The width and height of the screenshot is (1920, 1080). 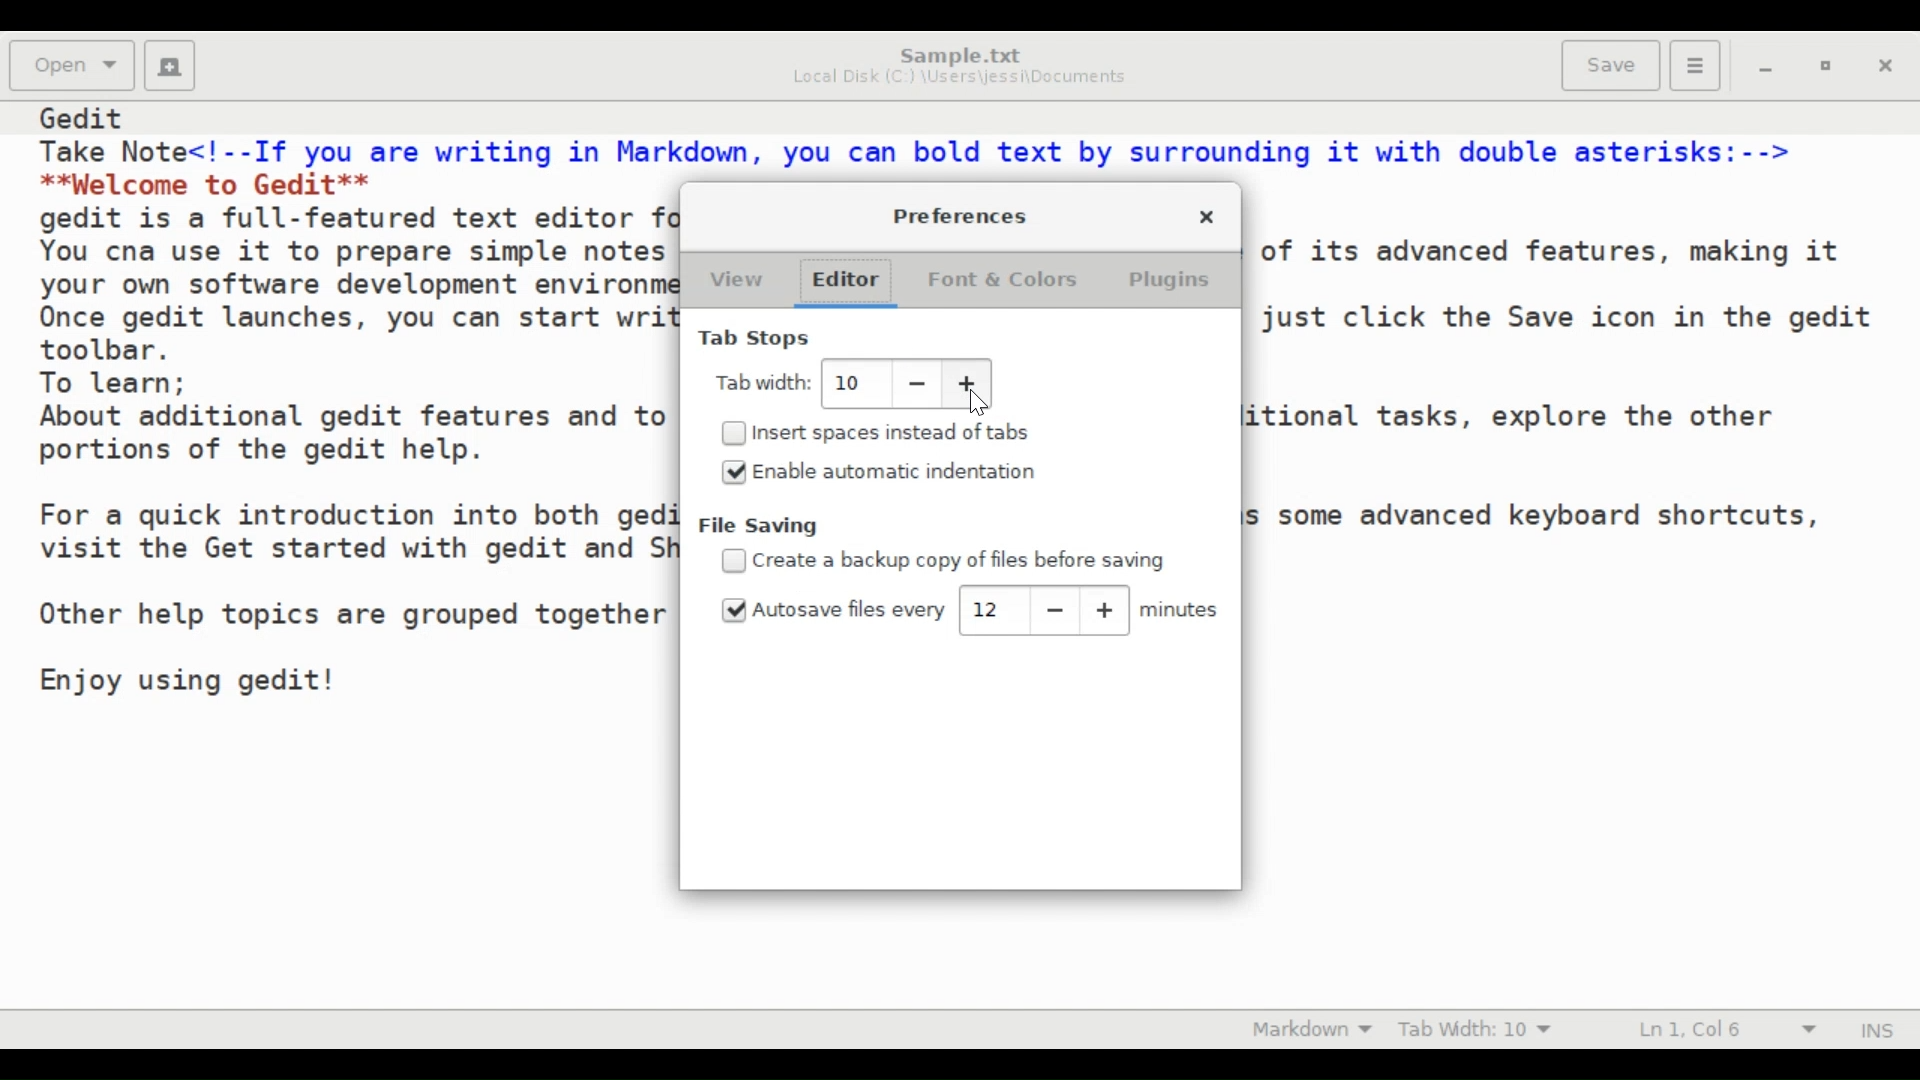 I want to click on Insert Mode, so click(x=1875, y=1029).